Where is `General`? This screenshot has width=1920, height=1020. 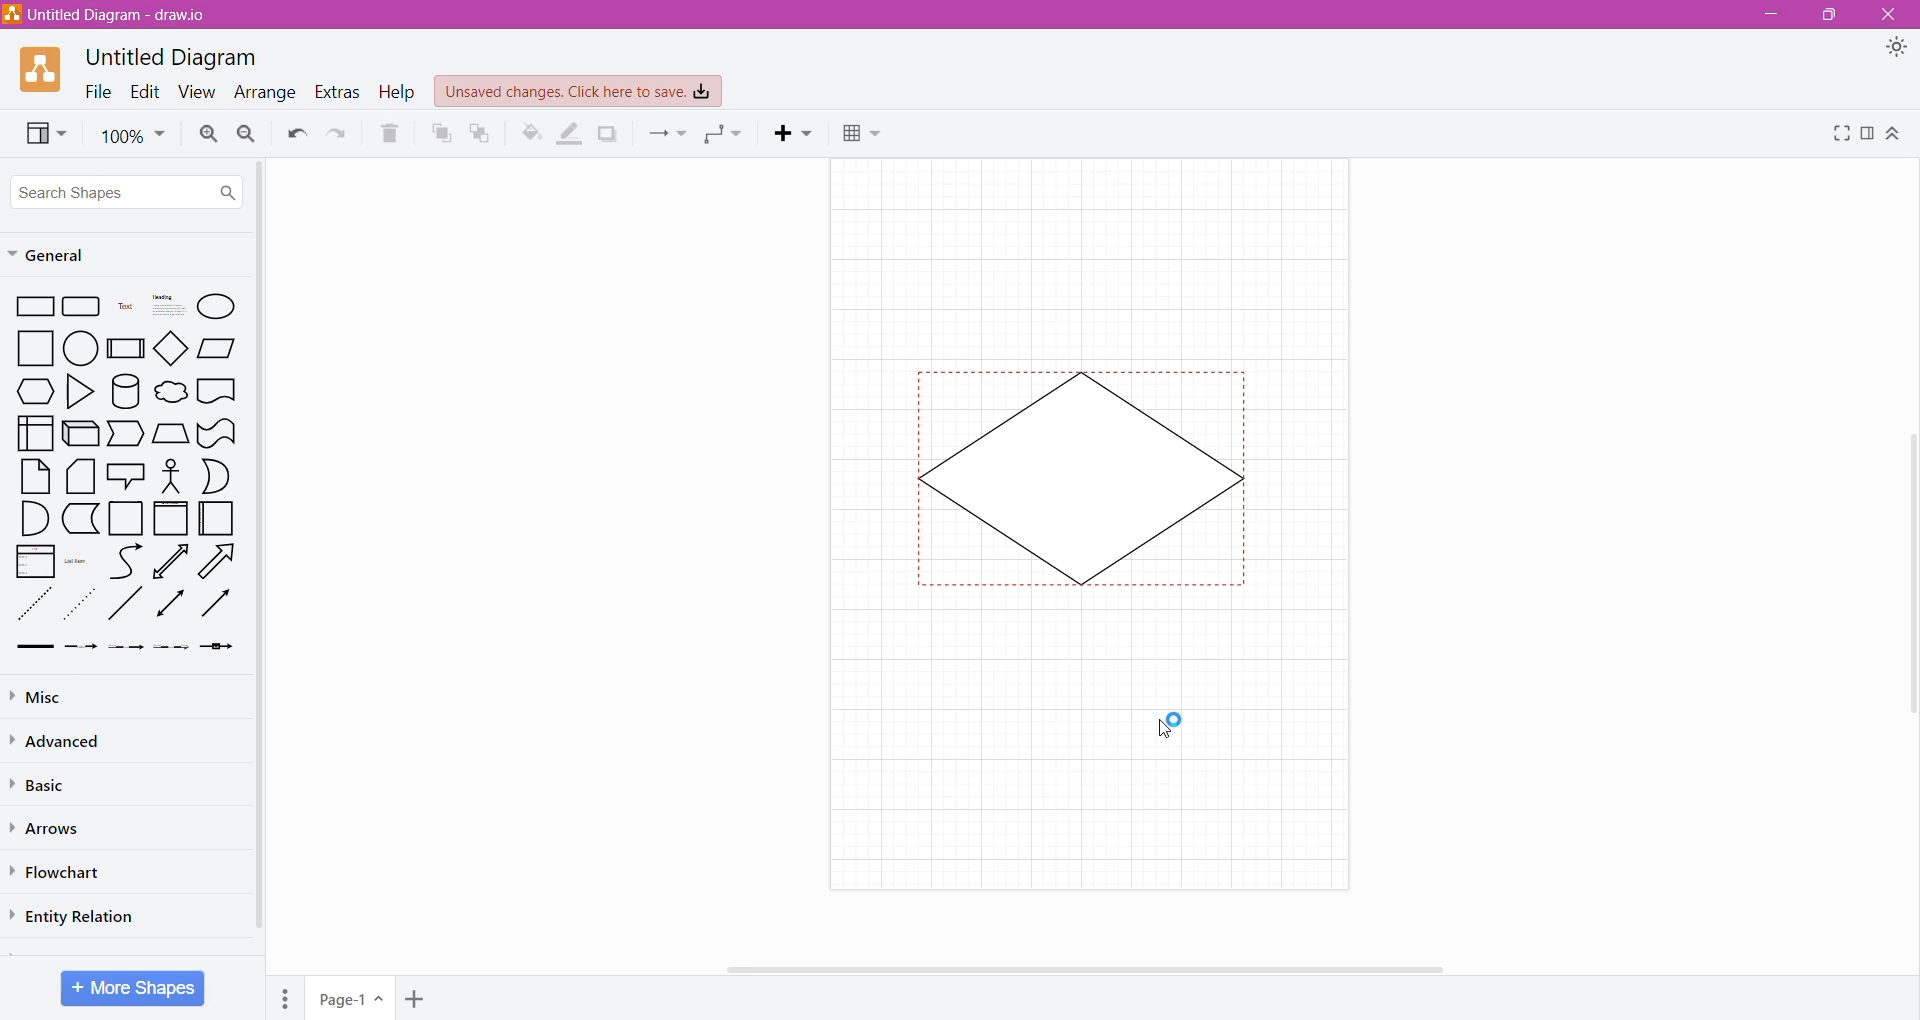
General is located at coordinates (105, 254).